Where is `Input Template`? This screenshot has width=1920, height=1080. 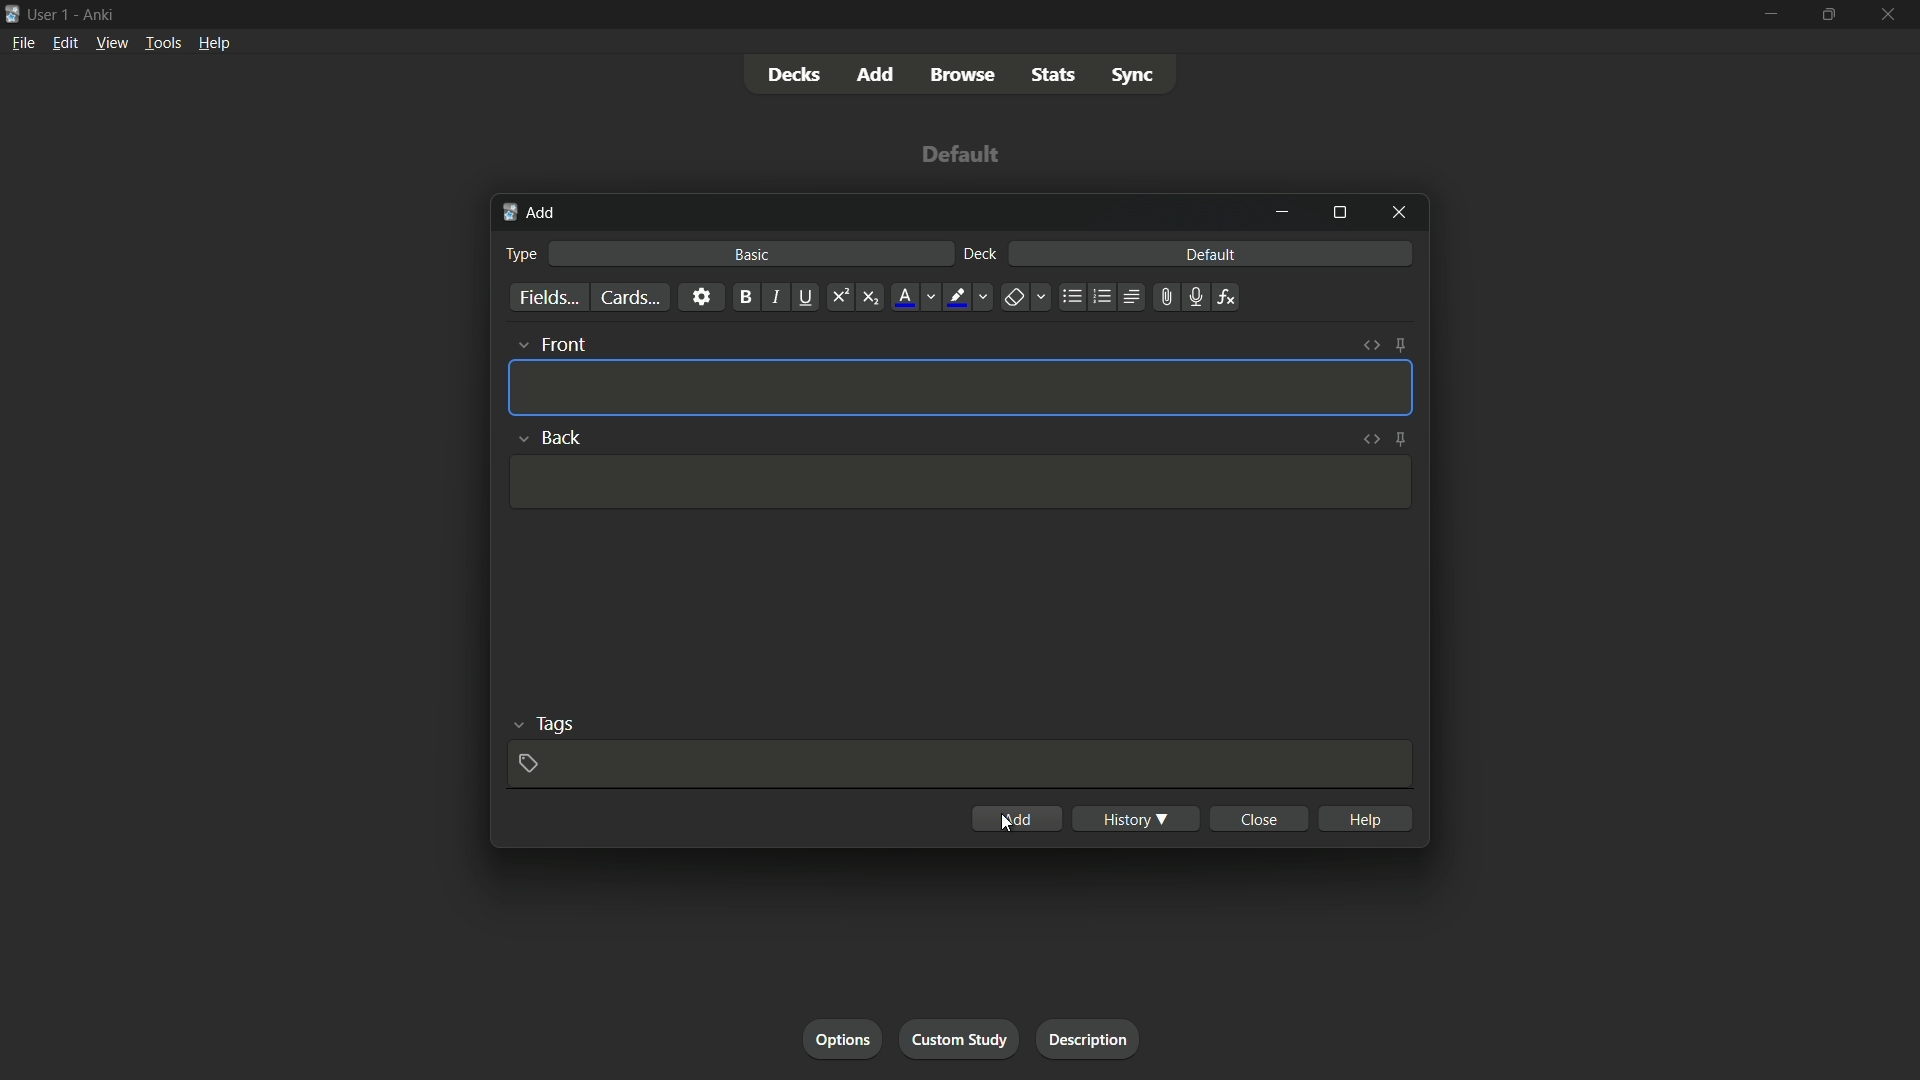 Input Template is located at coordinates (961, 387).